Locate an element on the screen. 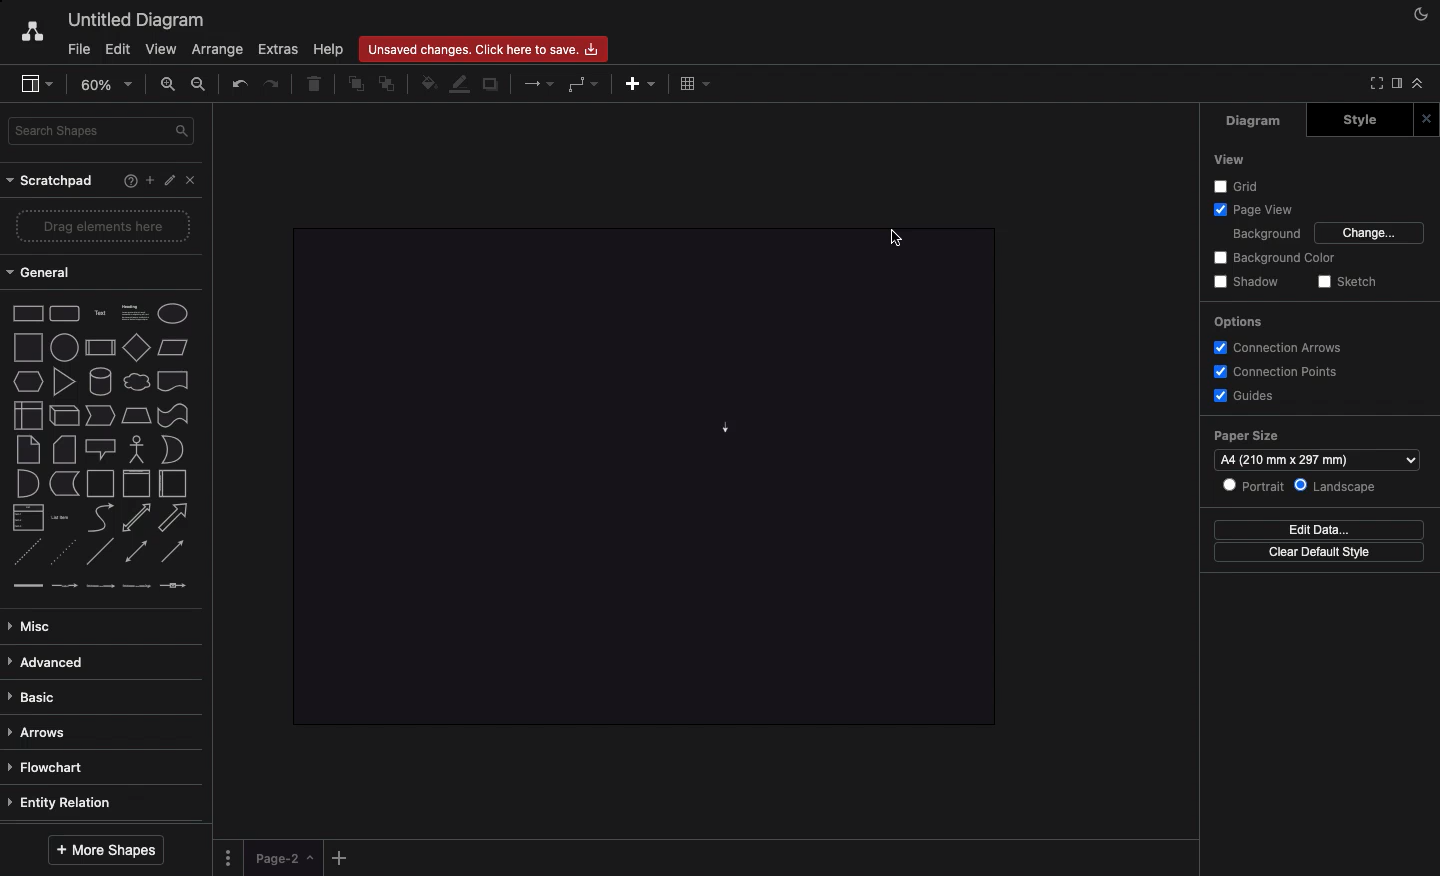 This screenshot has width=1440, height=876. Untitled is located at coordinates (132, 19).